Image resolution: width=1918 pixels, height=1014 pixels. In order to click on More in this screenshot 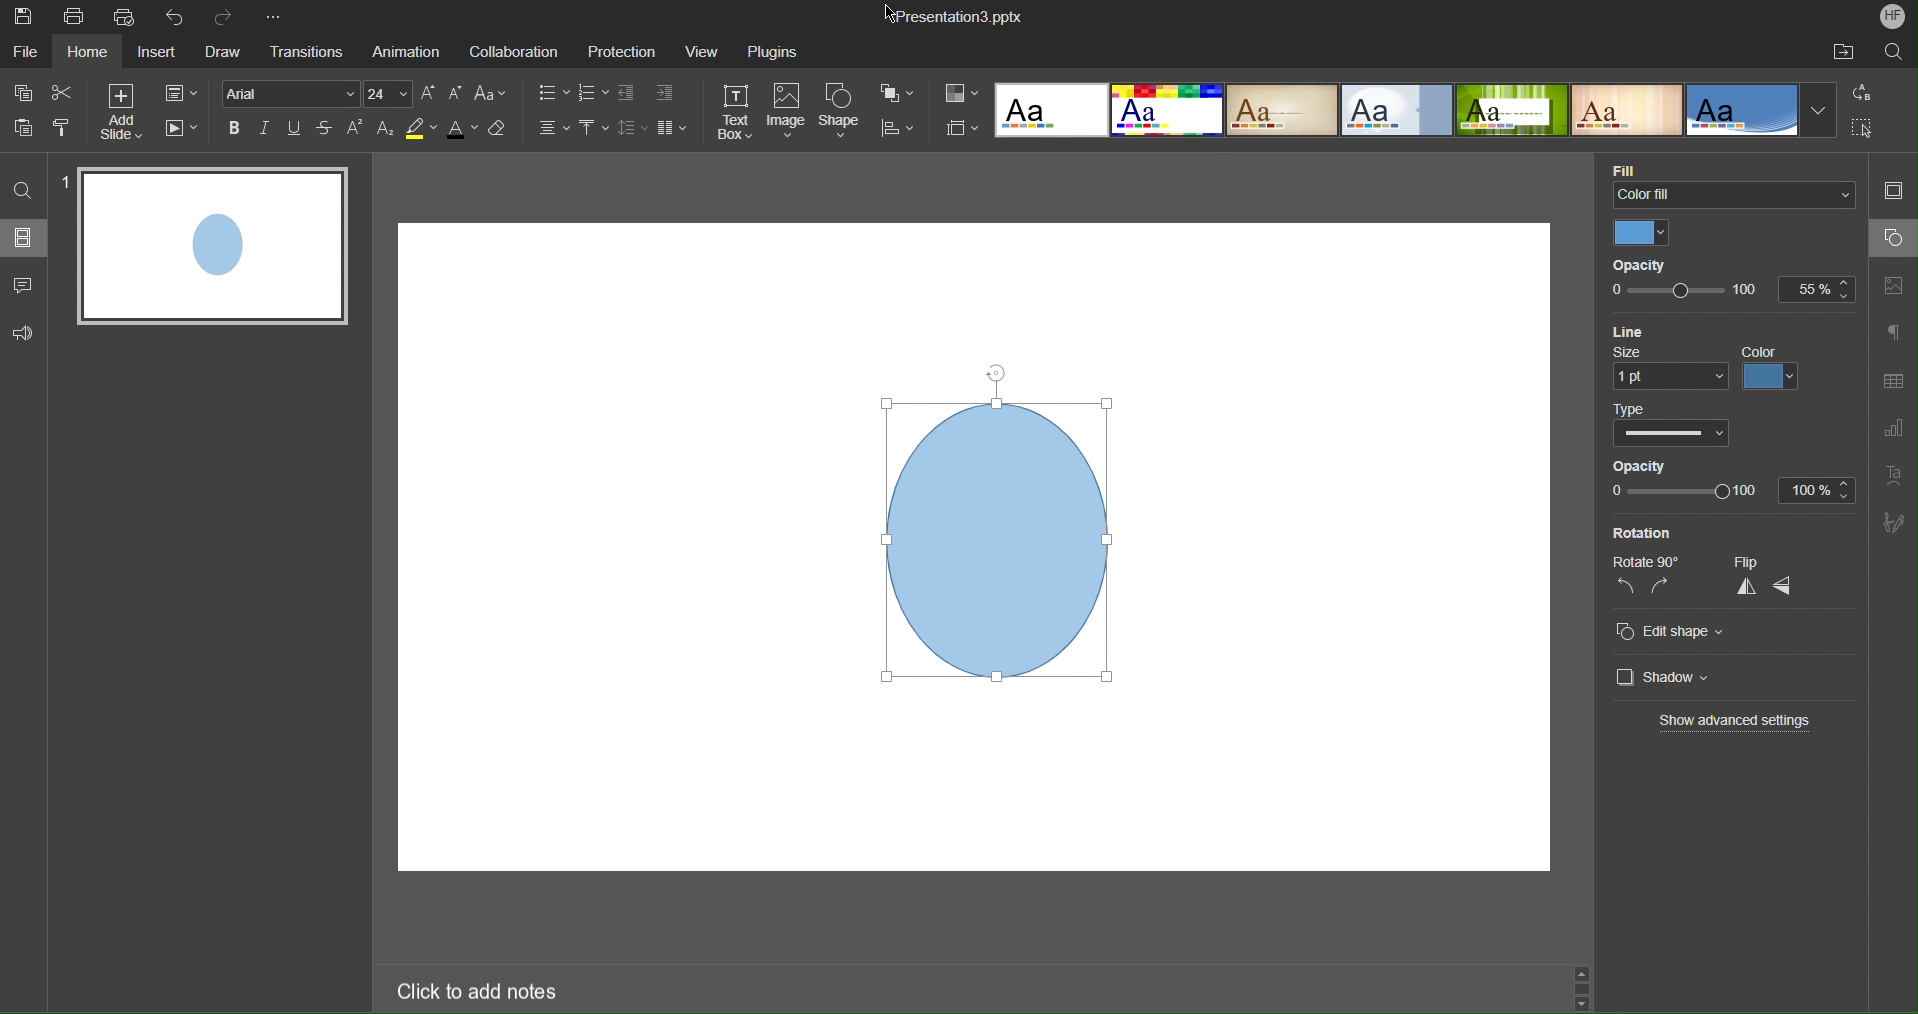, I will do `click(273, 14)`.